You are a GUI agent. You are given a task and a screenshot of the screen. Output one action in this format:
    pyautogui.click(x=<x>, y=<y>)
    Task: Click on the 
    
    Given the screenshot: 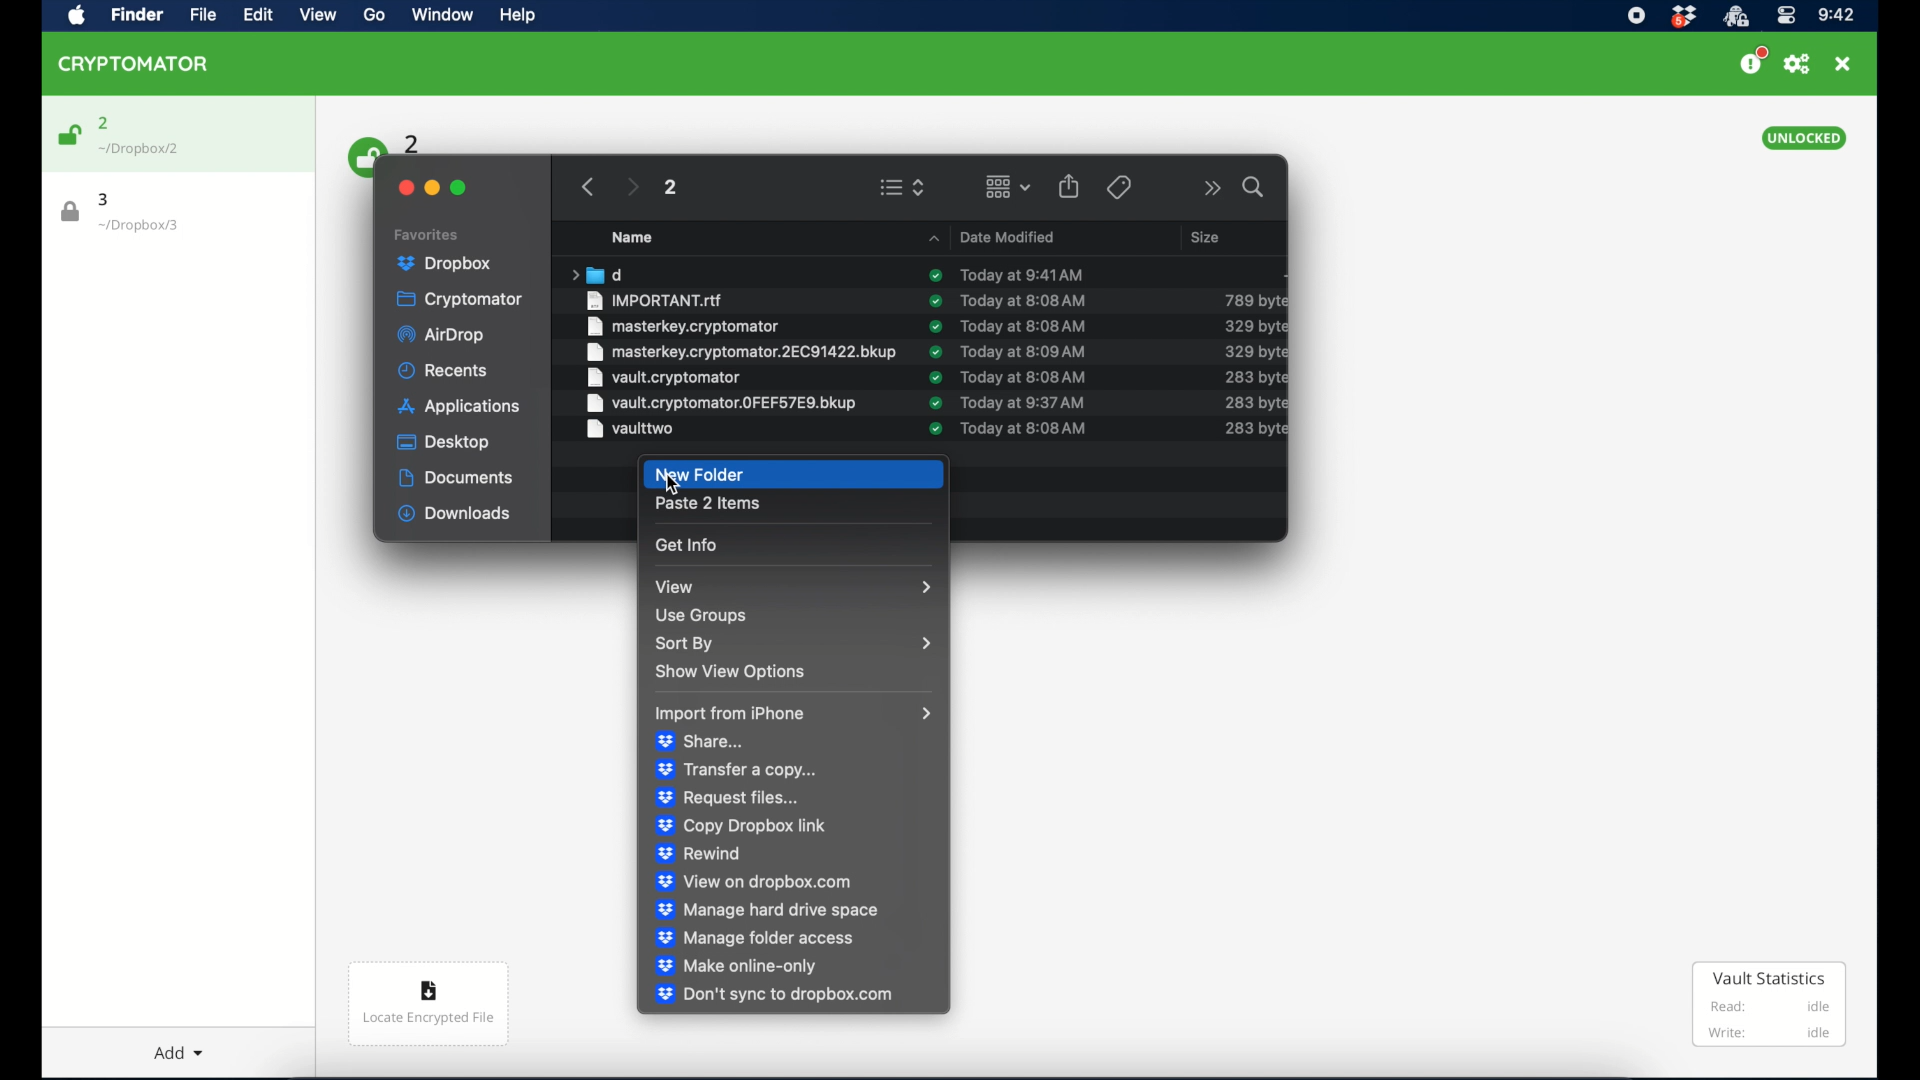 What is the action you would take?
    pyautogui.click(x=1022, y=301)
    